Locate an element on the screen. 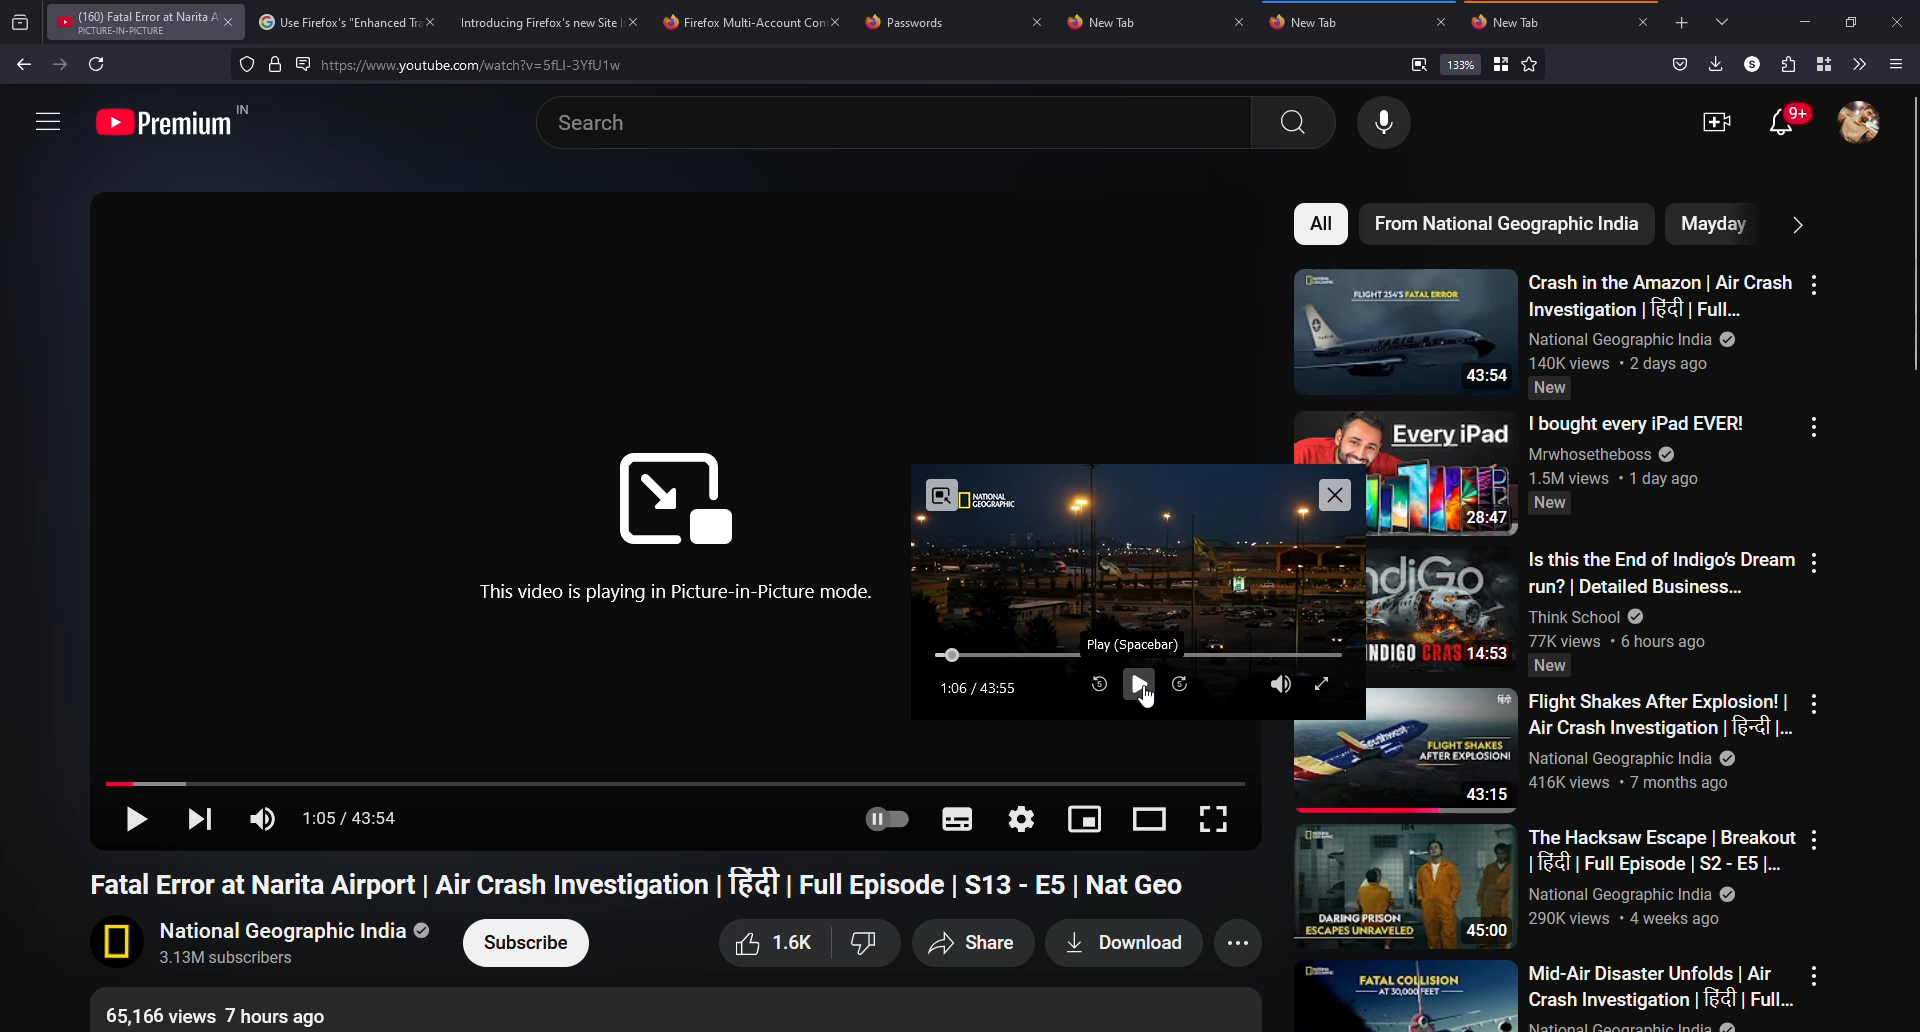 The height and width of the screenshot is (1032, 1920). Vertical slide bar is located at coordinates (1914, 233).